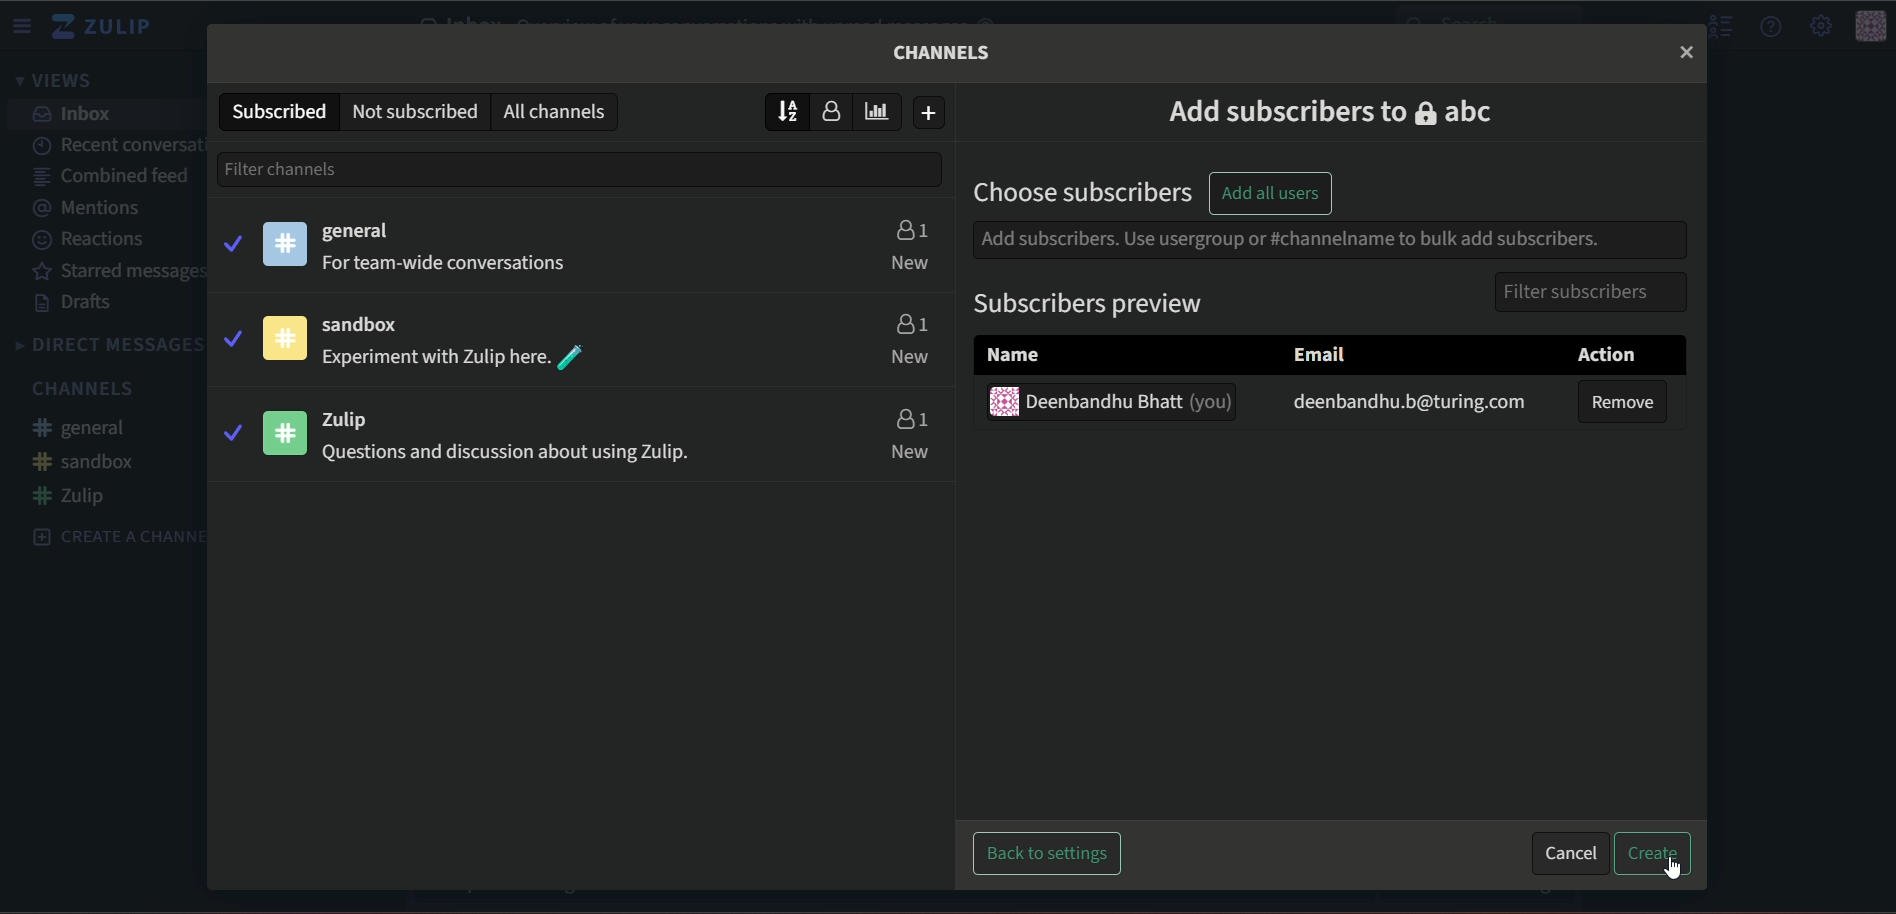 The height and width of the screenshot is (914, 1896). What do you see at coordinates (286, 337) in the screenshot?
I see `icon` at bounding box center [286, 337].